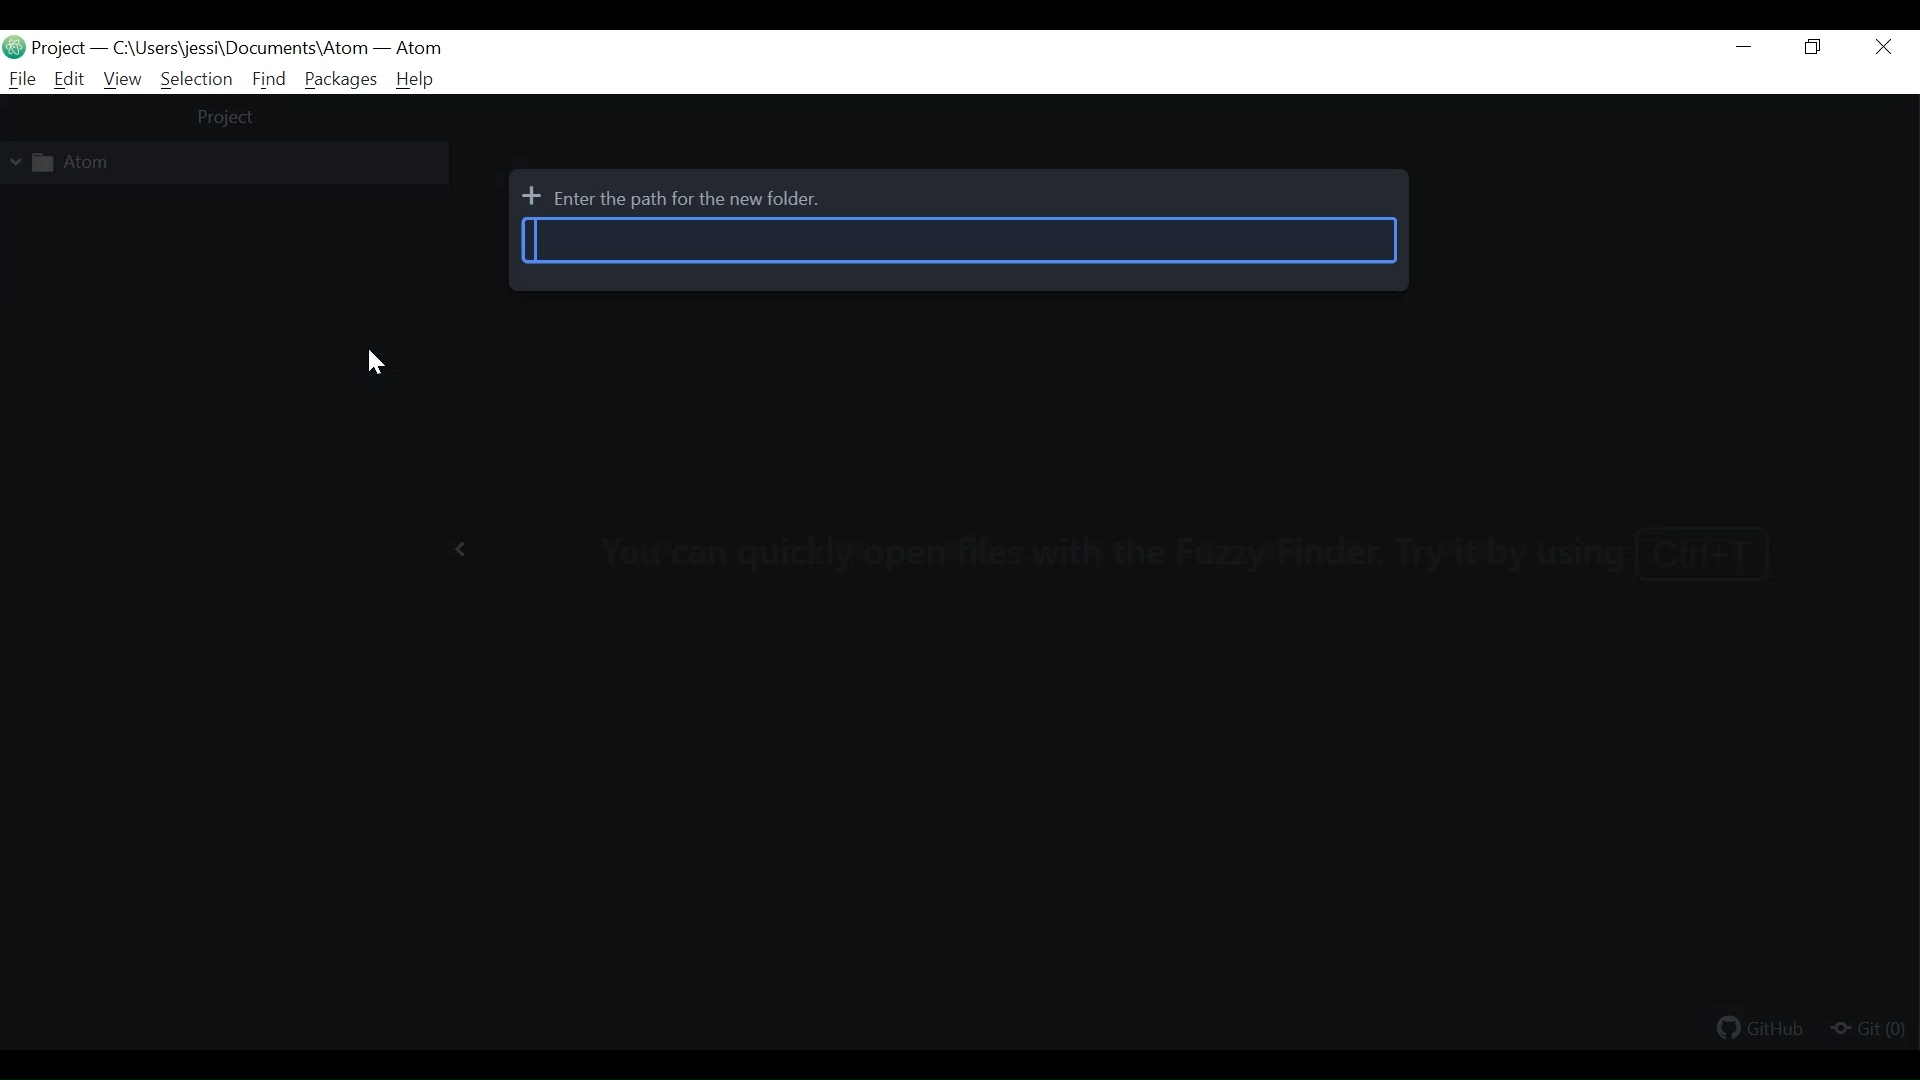 This screenshot has height=1080, width=1920. Describe the element at coordinates (14, 46) in the screenshot. I see `Atom Desktop Icon` at that location.